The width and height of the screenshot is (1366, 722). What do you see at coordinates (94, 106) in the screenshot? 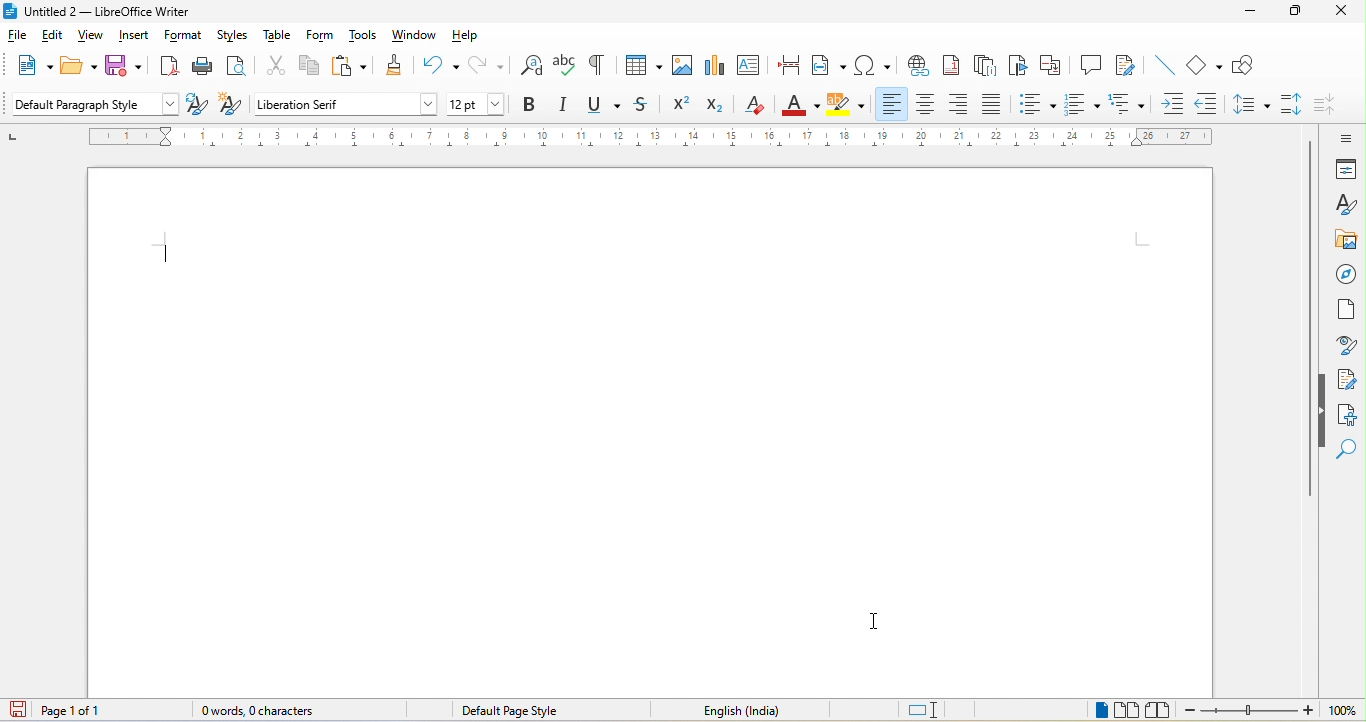
I see `set paragraph style` at bounding box center [94, 106].